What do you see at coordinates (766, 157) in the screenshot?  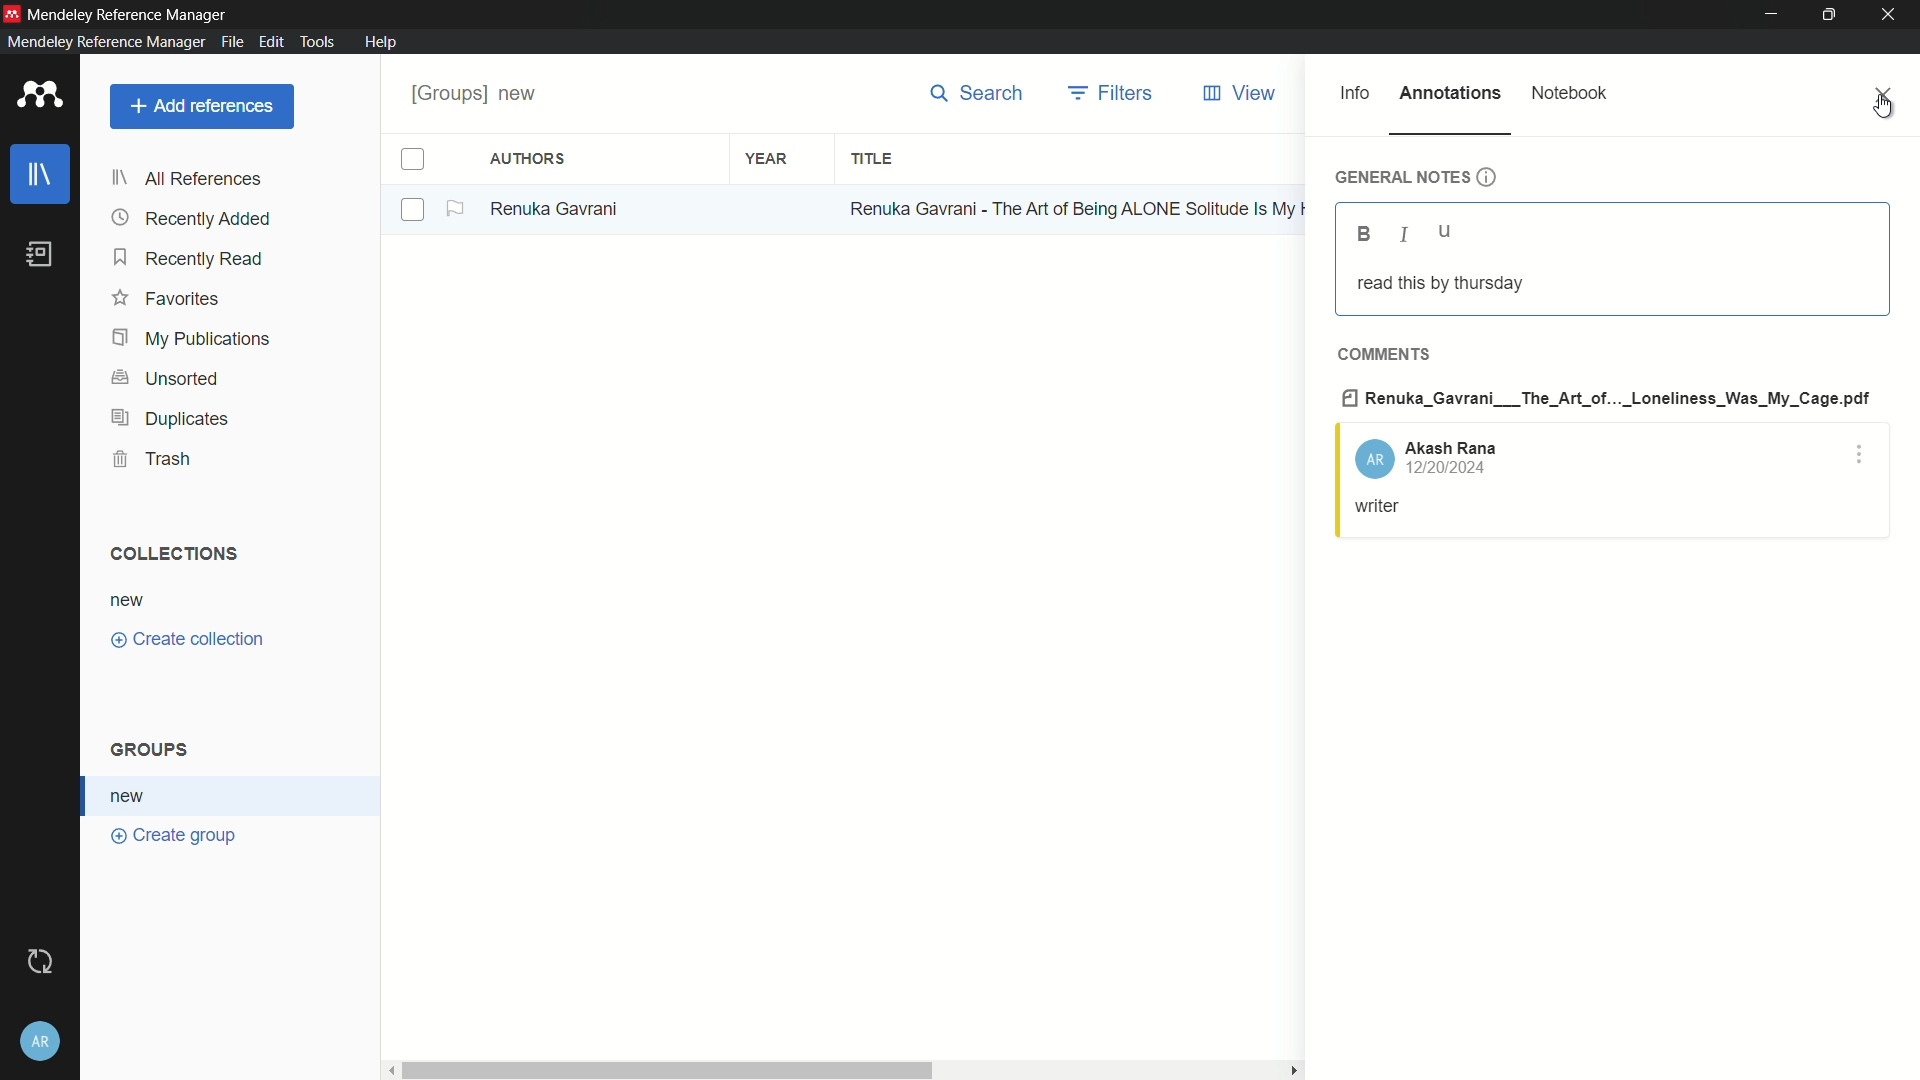 I see `year` at bounding box center [766, 157].